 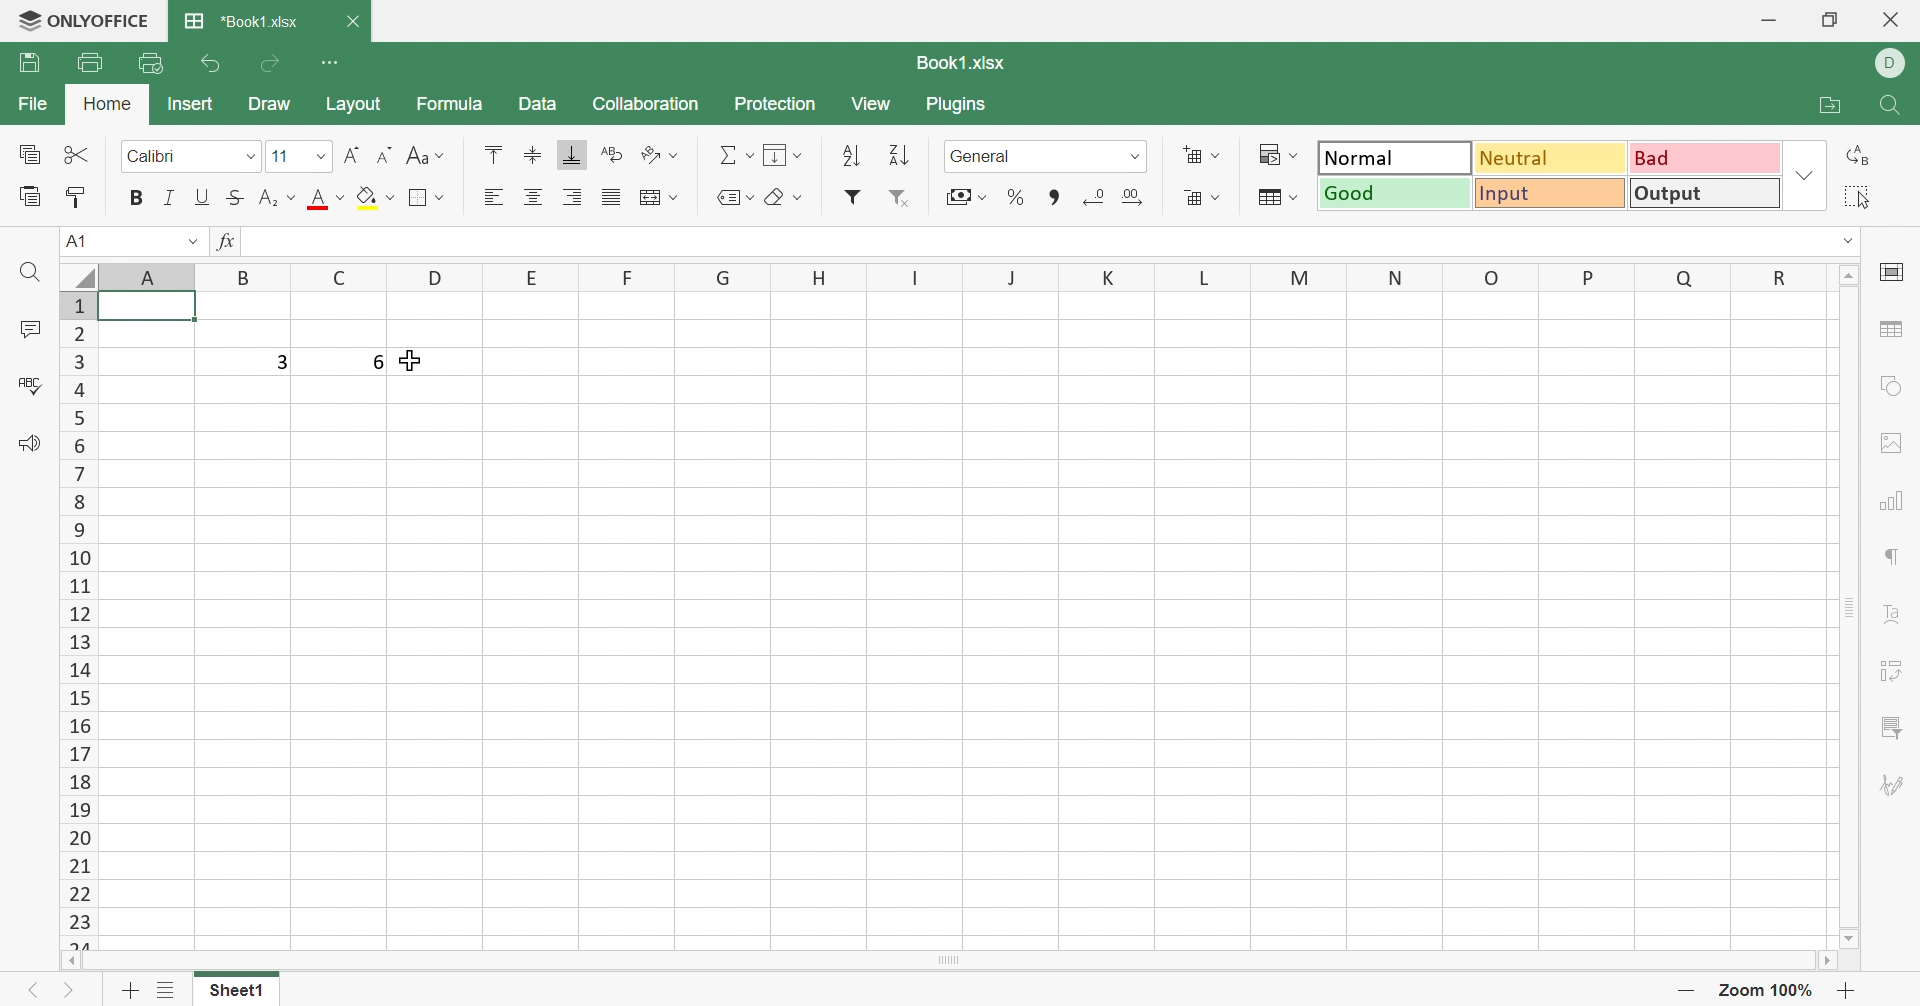 What do you see at coordinates (214, 65) in the screenshot?
I see `Undo` at bounding box center [214, 65].